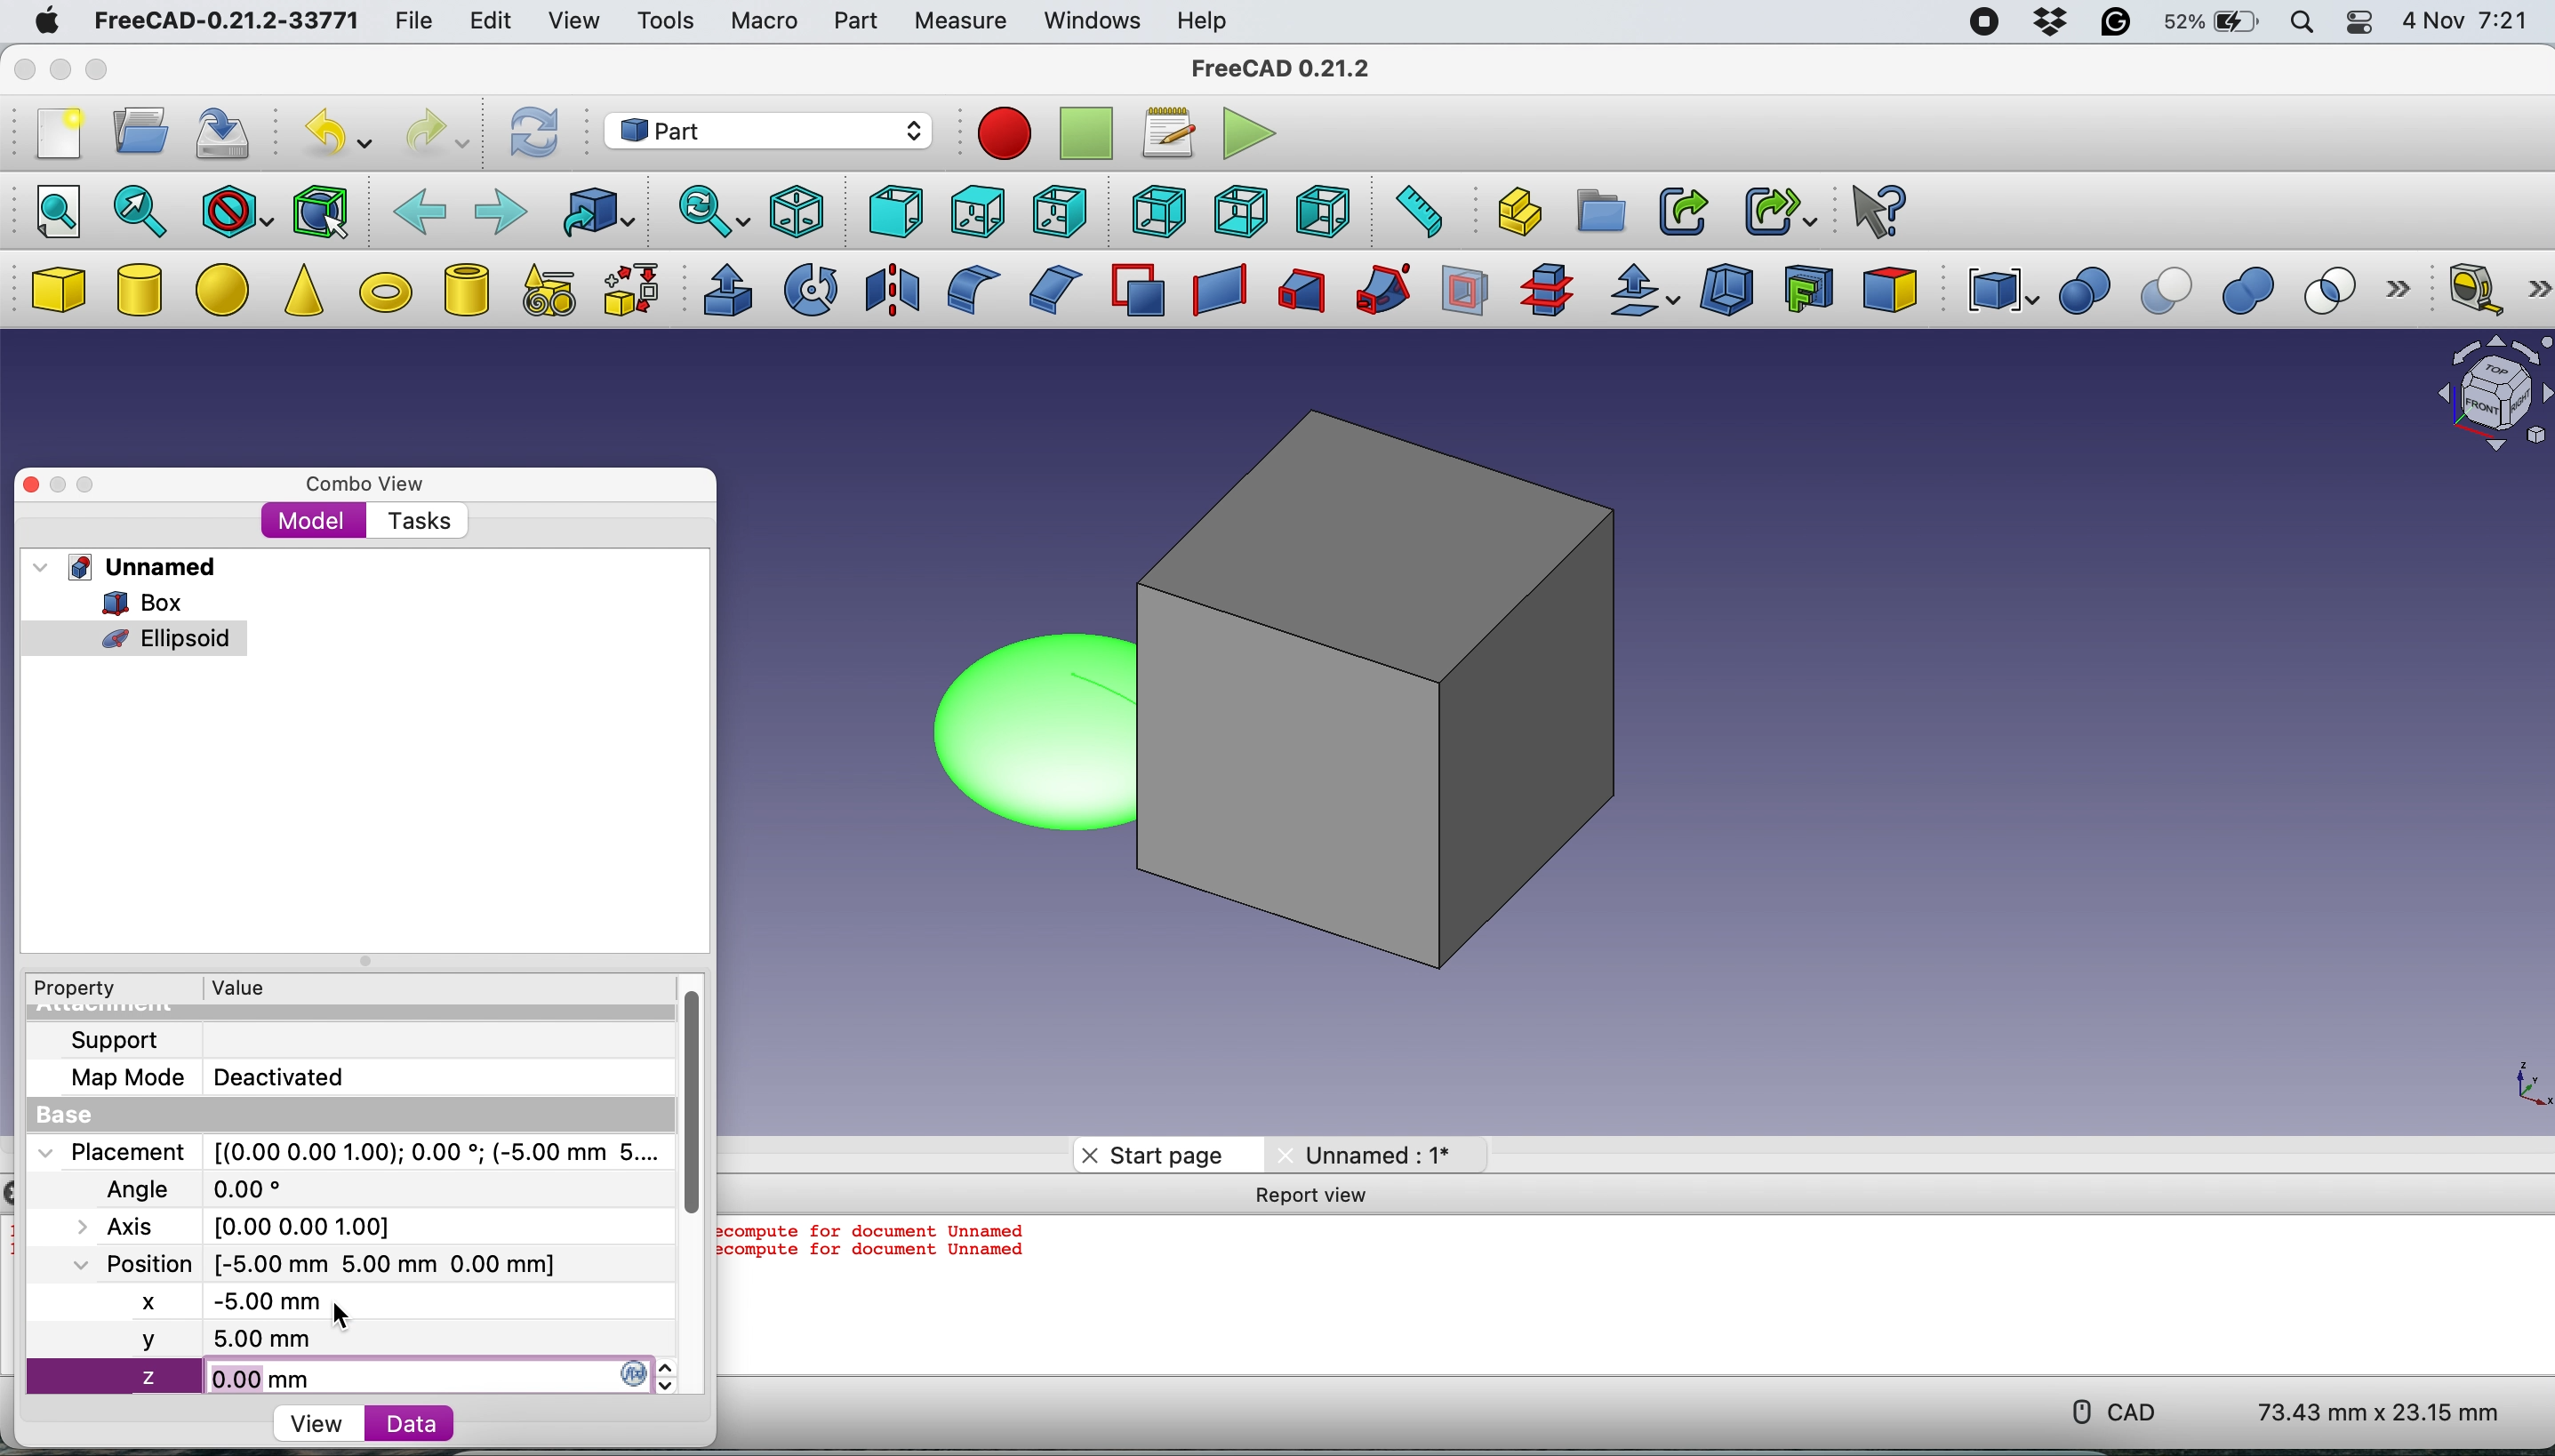  What do you see at coordinates (1603, 210) in the screenshot?
I see `create group` at bounding box center [1603, 210].